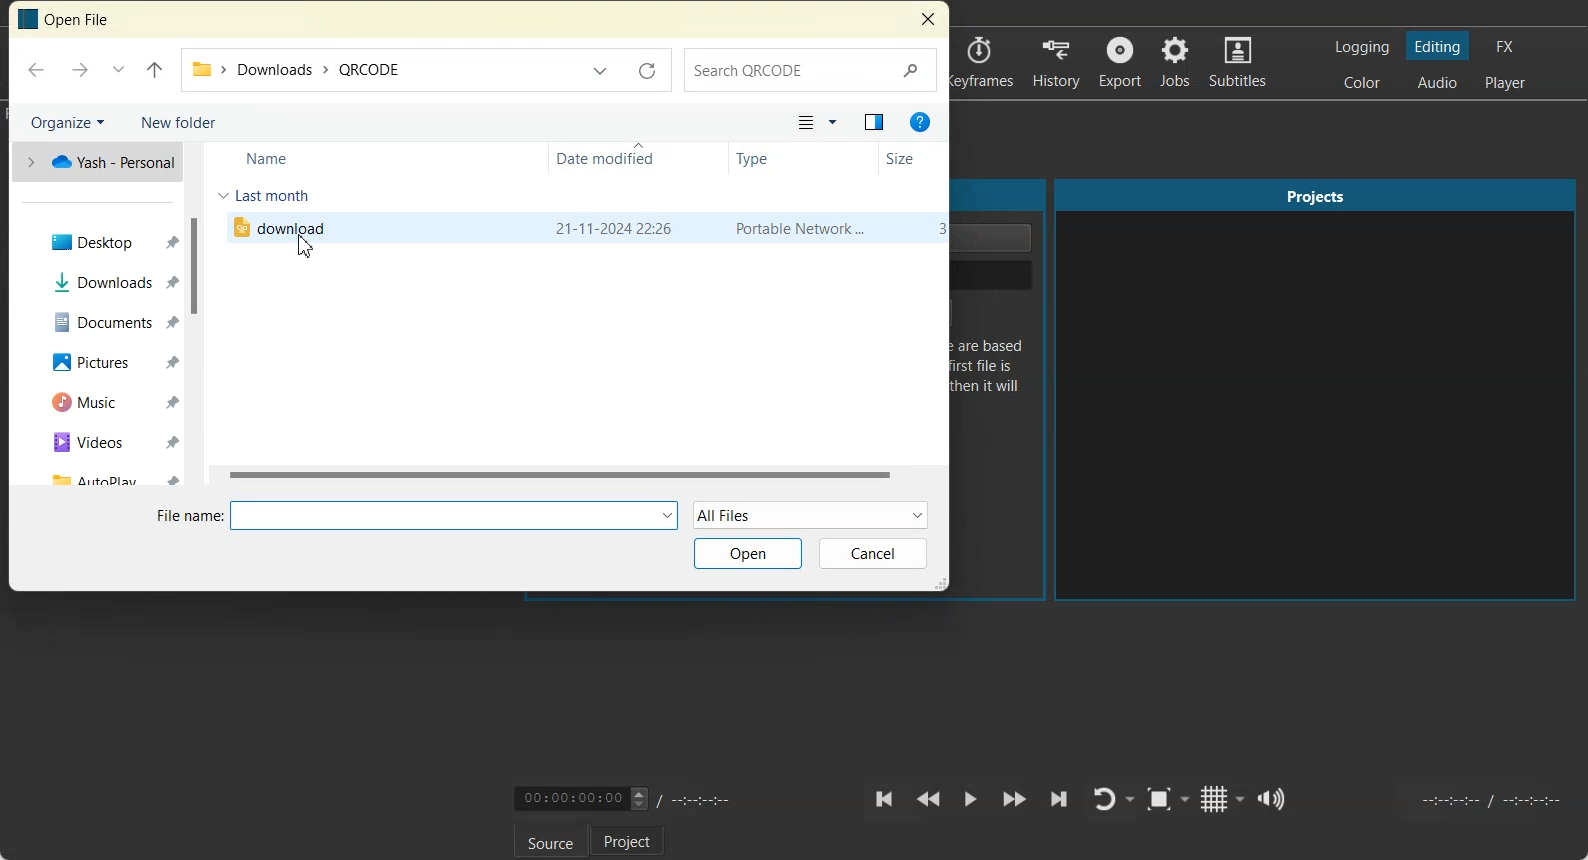  What do you see at coordinates (1113, 800) in the screenshot?
I see `Toggle Player looping` at bounding box center [1113, 800].